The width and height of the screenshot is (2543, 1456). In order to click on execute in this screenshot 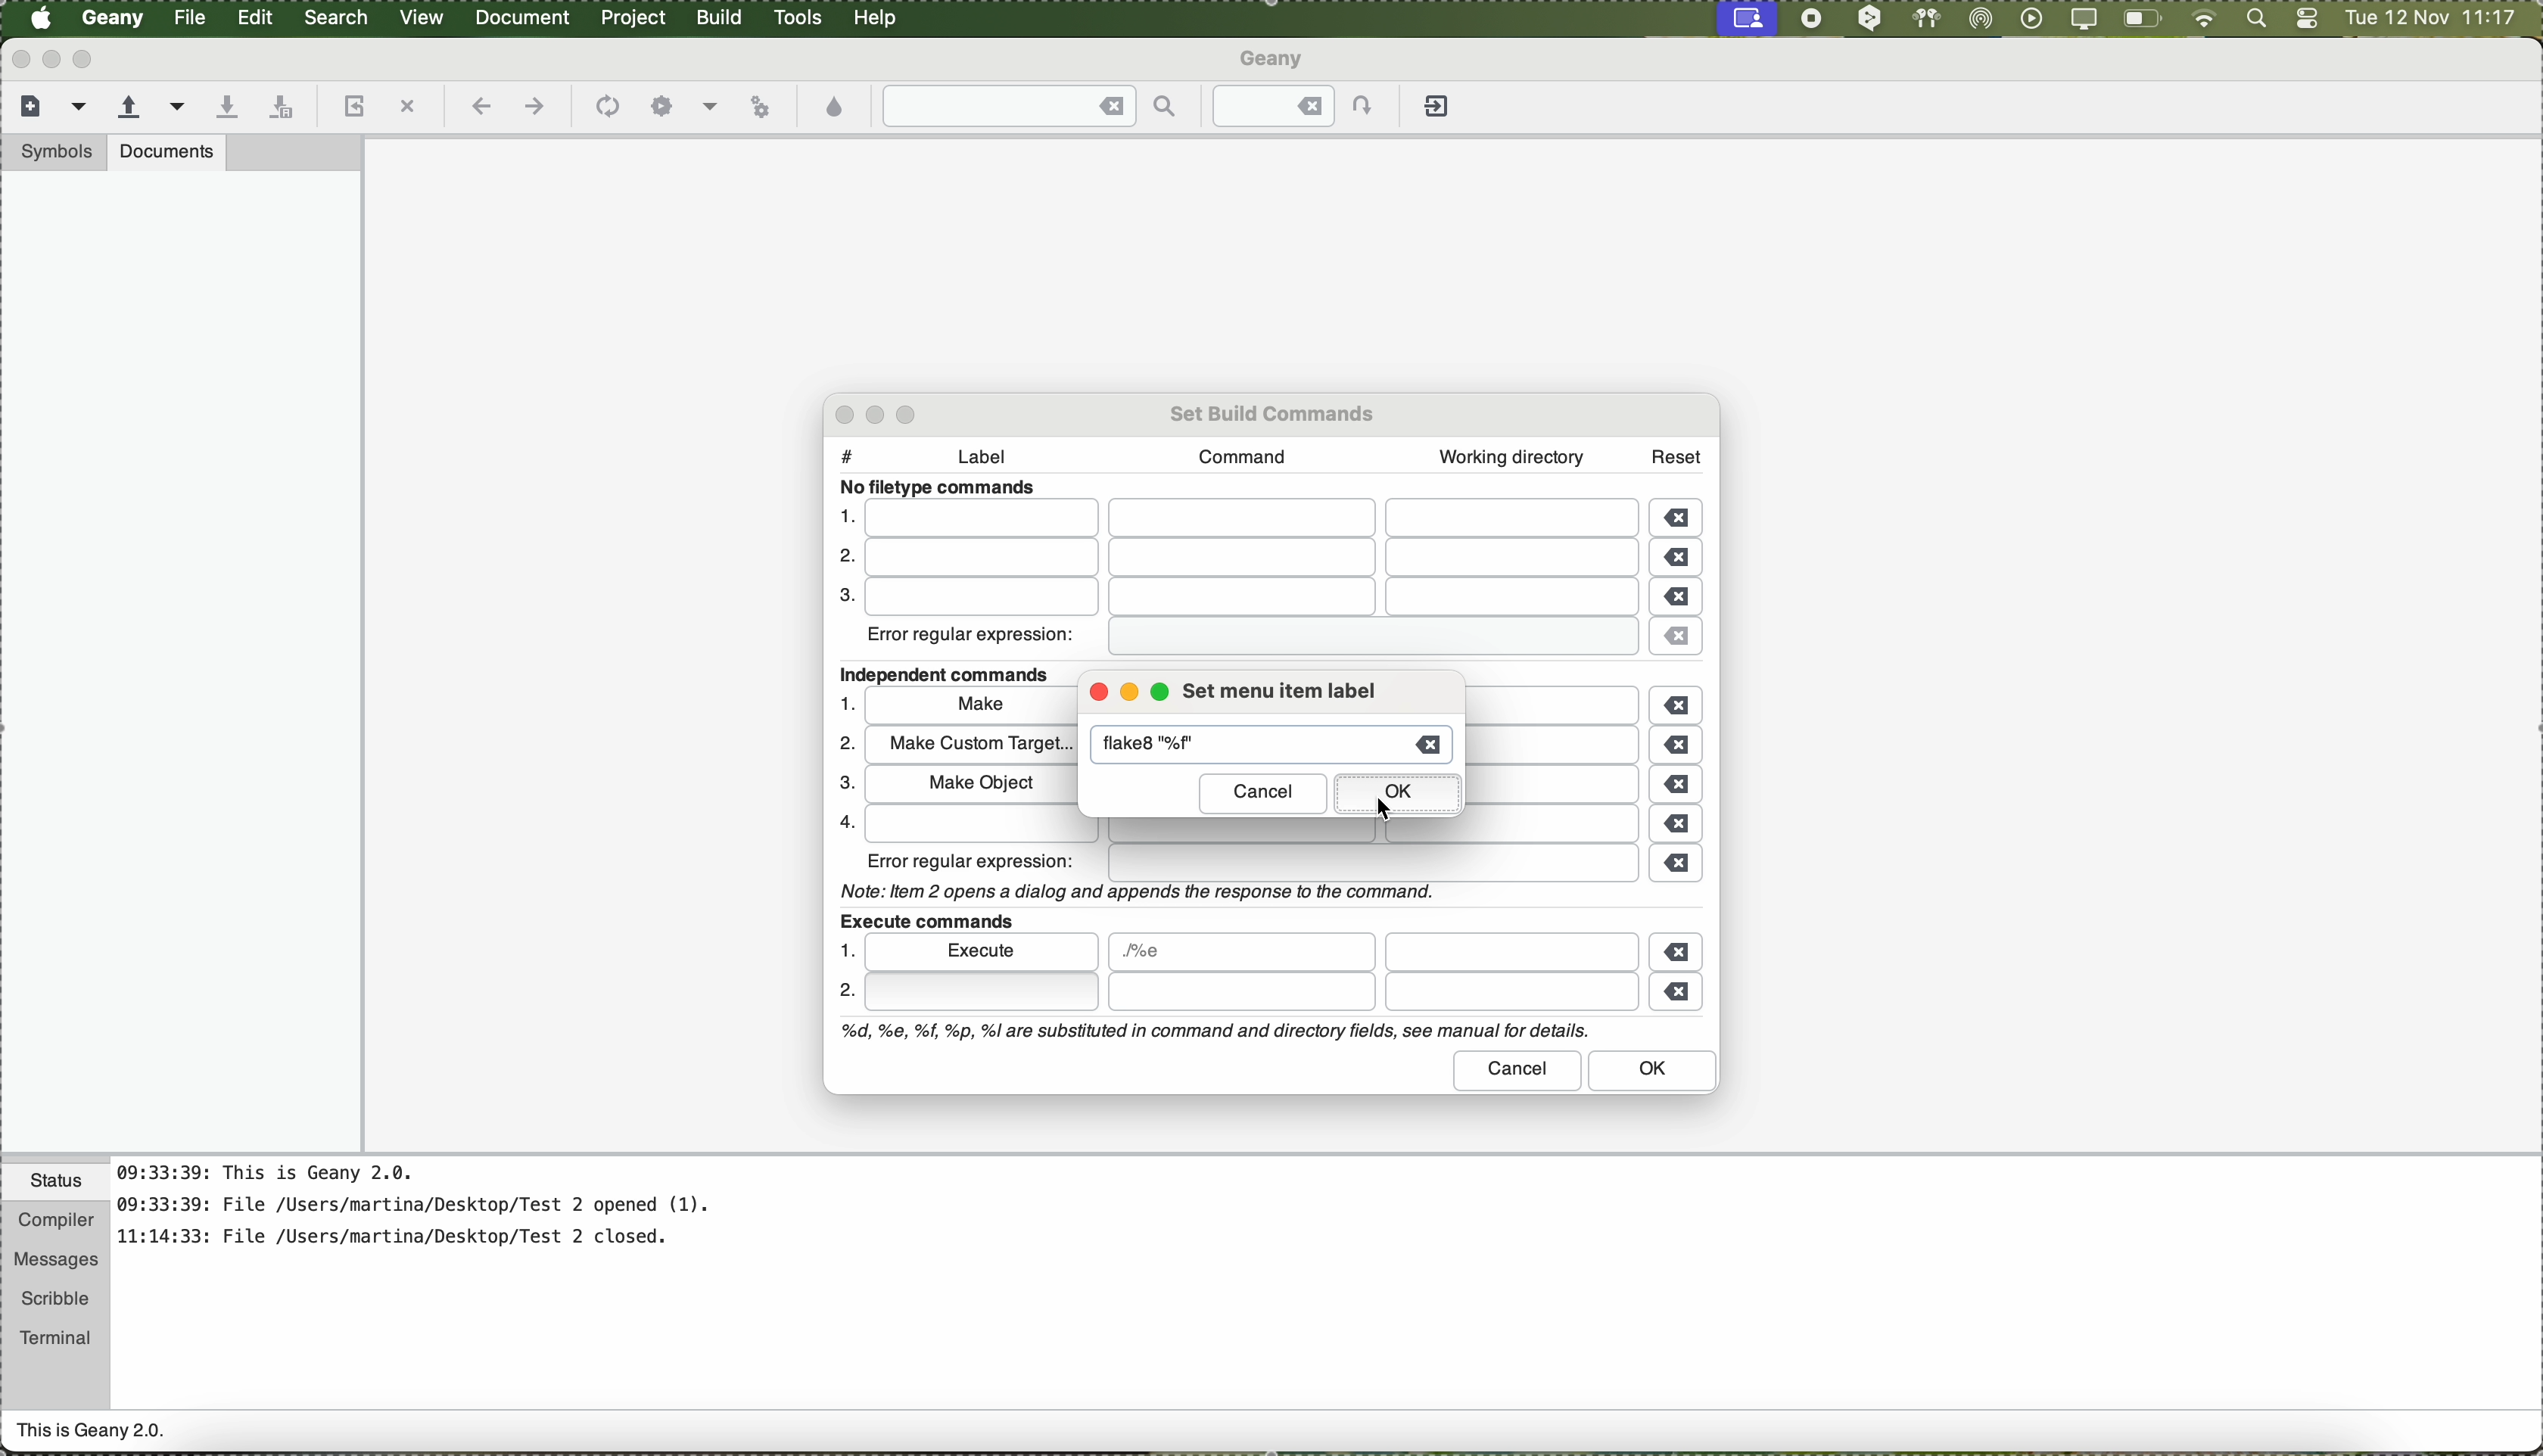, I will do `click(984, 950)`.